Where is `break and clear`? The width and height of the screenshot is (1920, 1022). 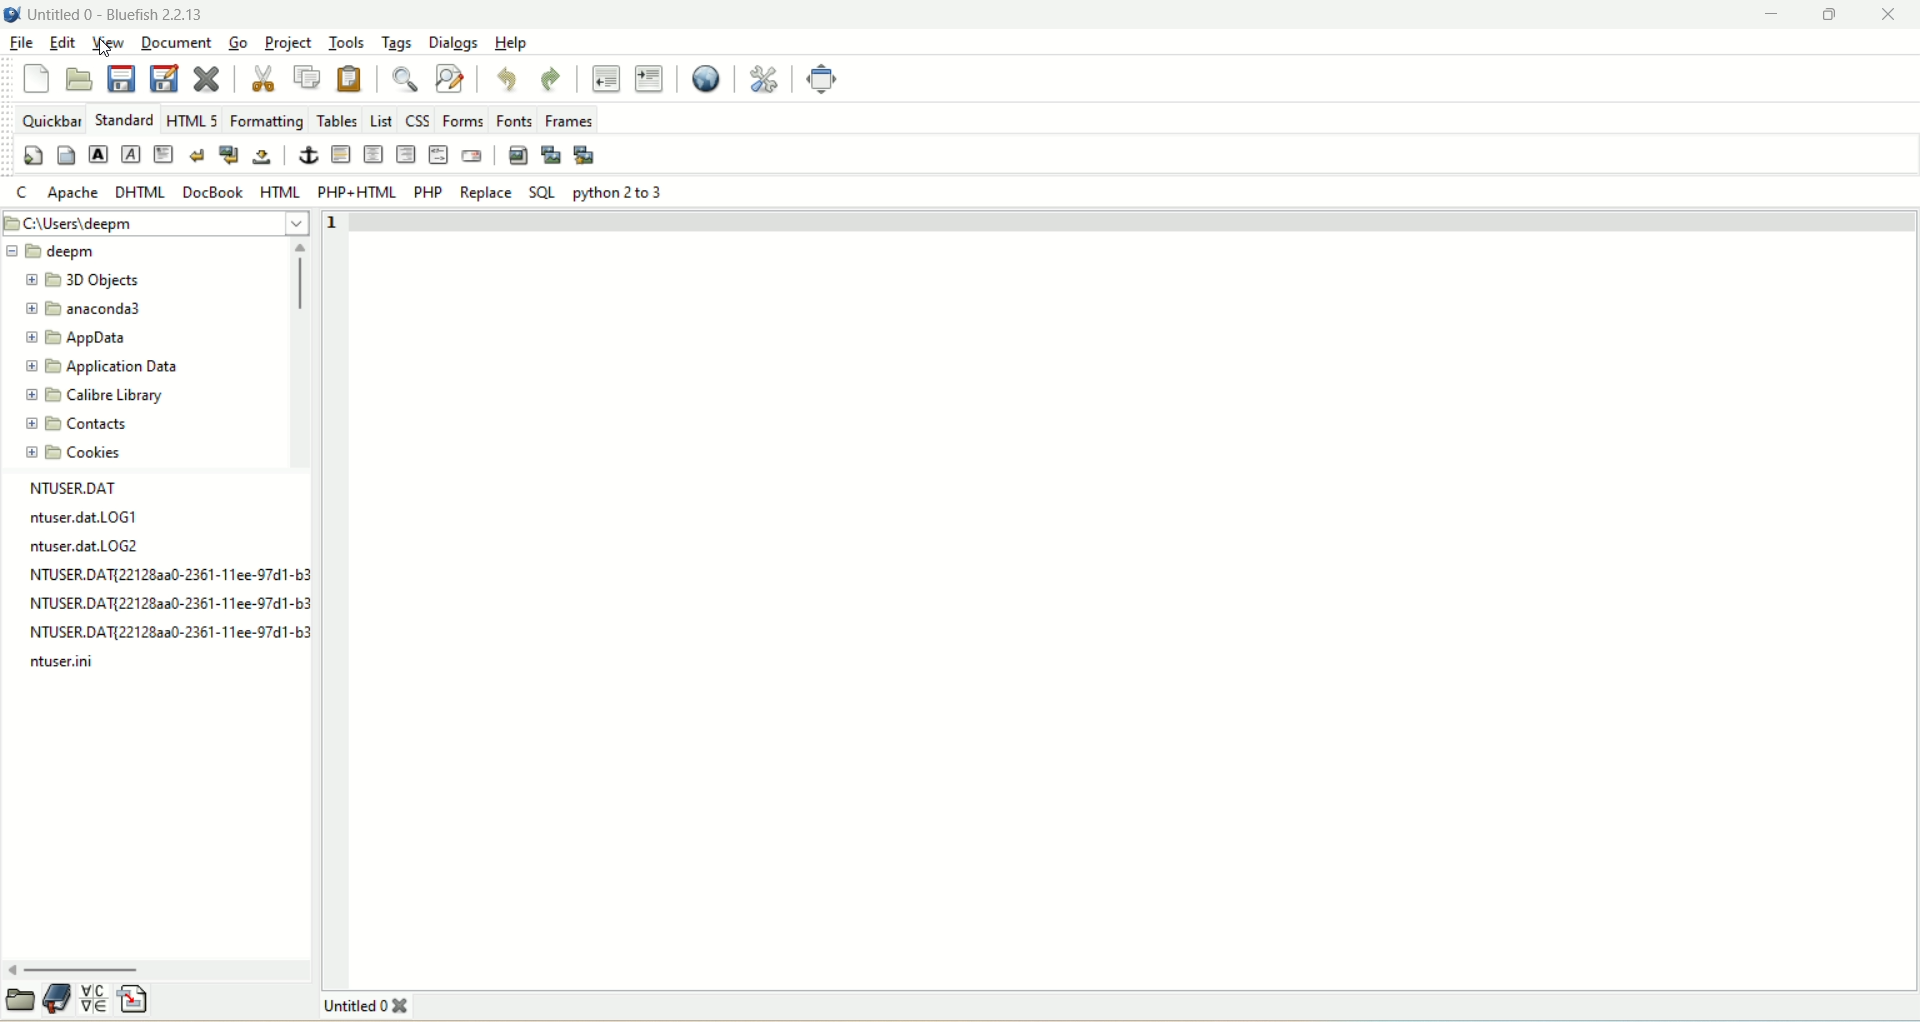
break and clear is located at coordinates (229, 154).